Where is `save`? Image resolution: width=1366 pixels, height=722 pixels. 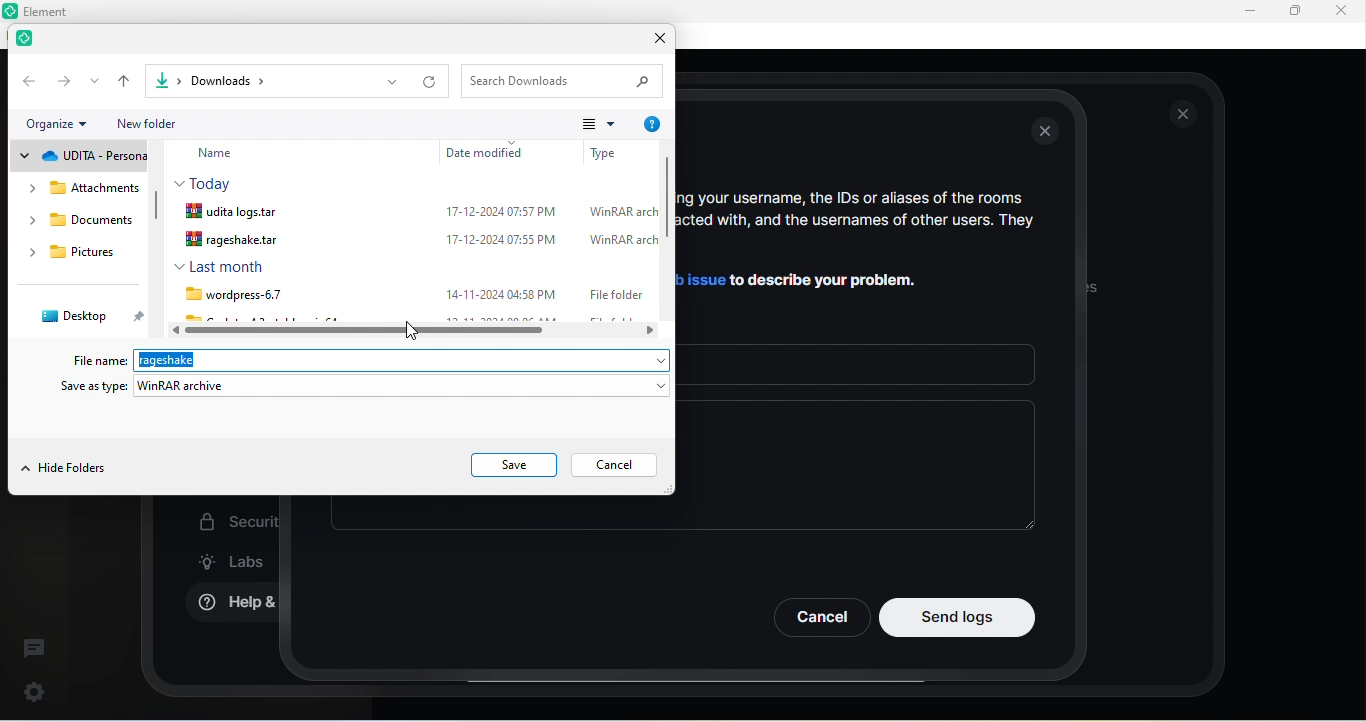
save is located at coordinates (515, 465).